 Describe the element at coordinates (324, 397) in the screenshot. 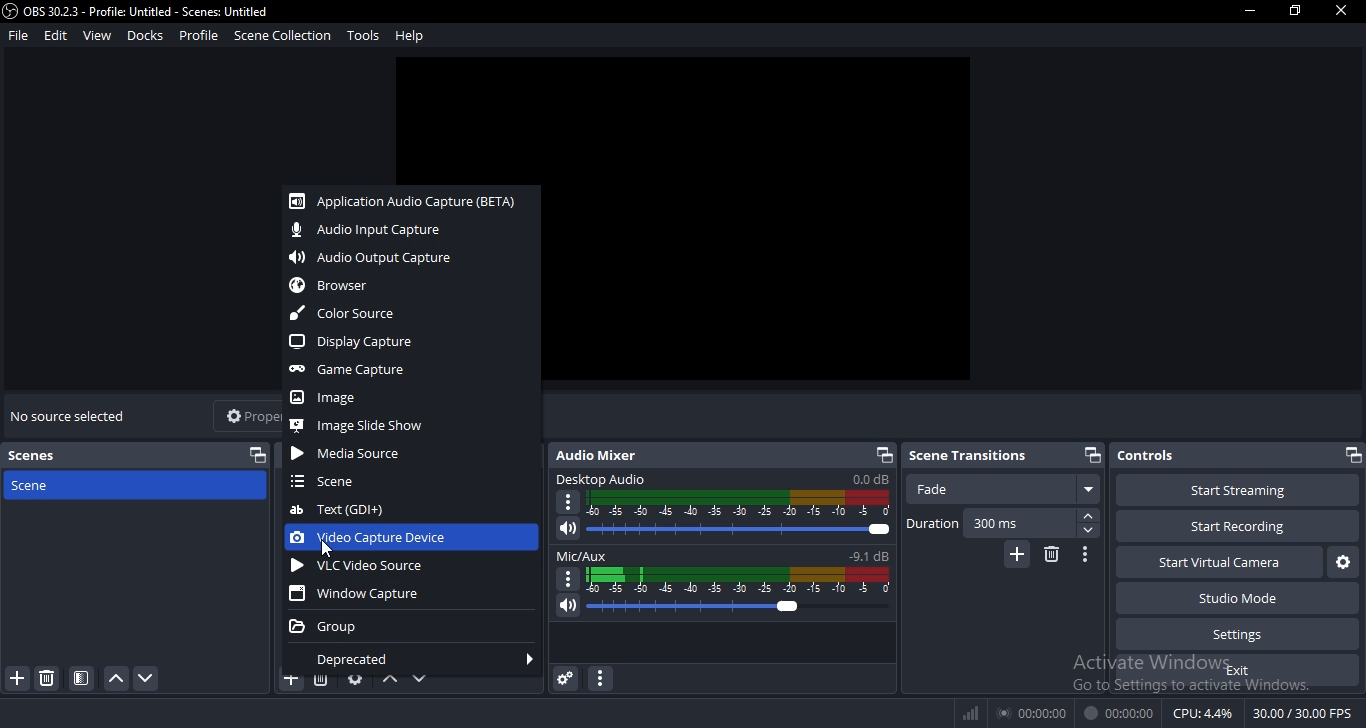

I see `image` at that location.